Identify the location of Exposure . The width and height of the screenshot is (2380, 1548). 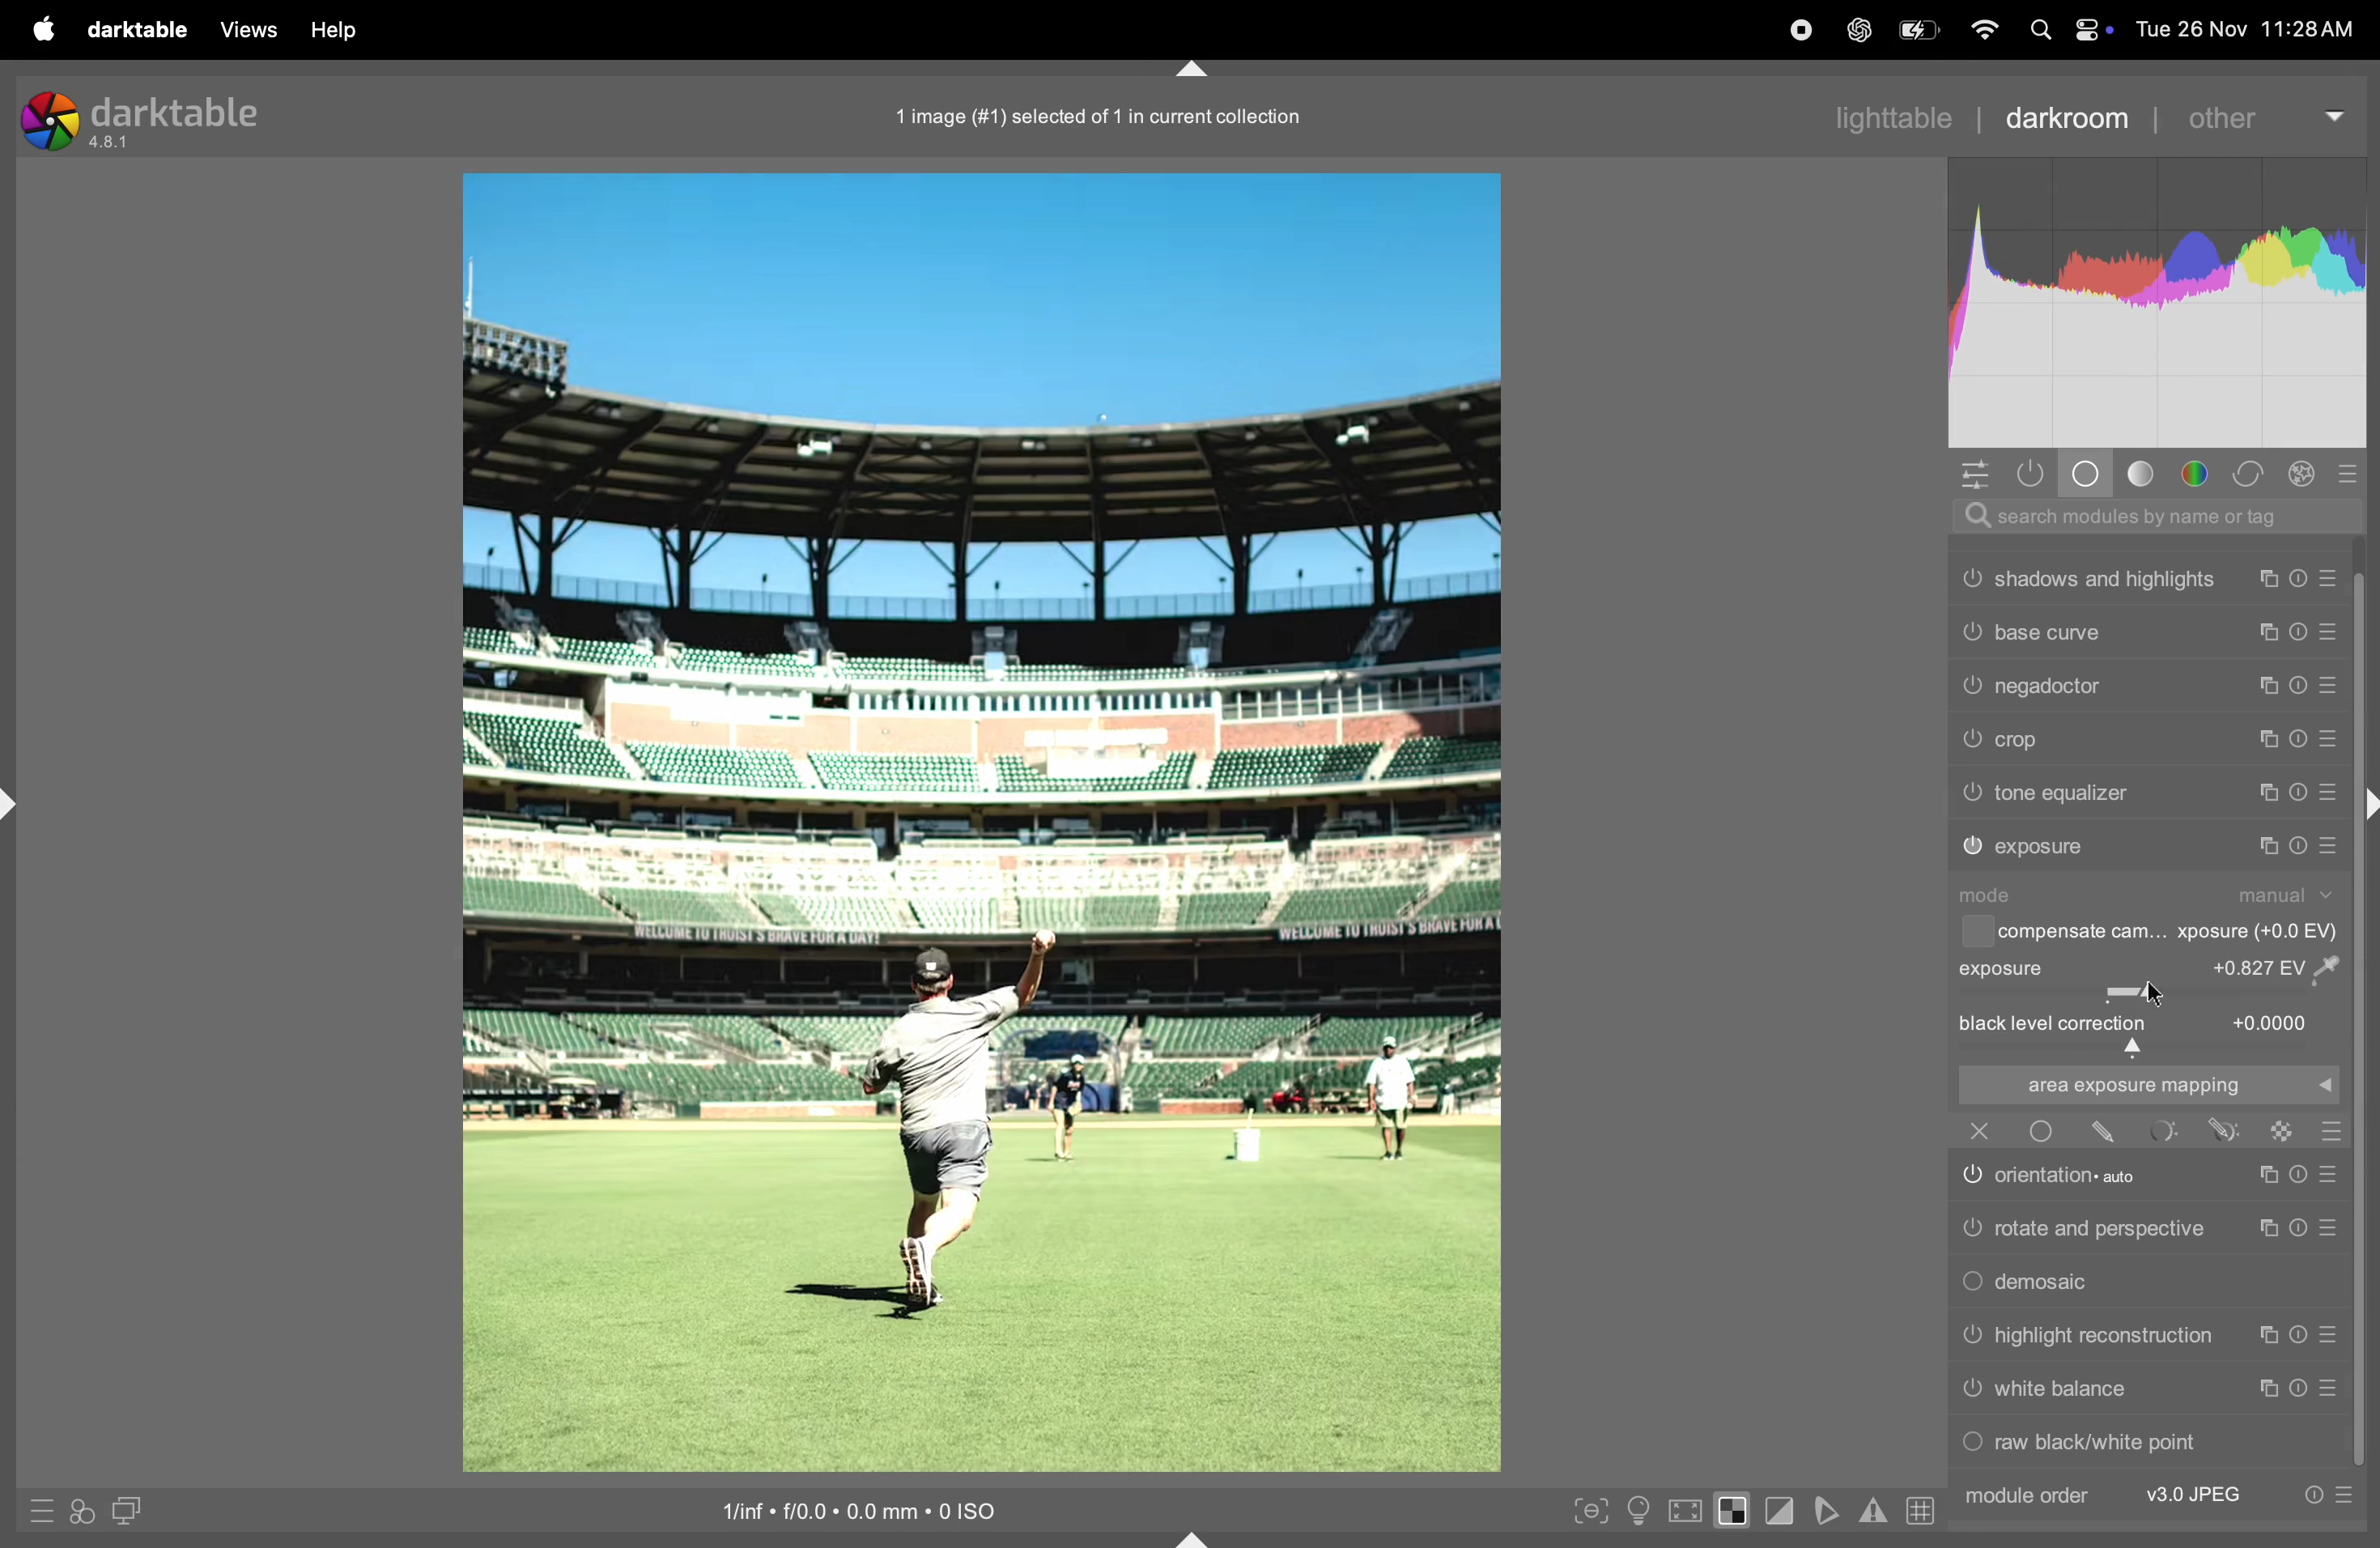
(2004, 968).